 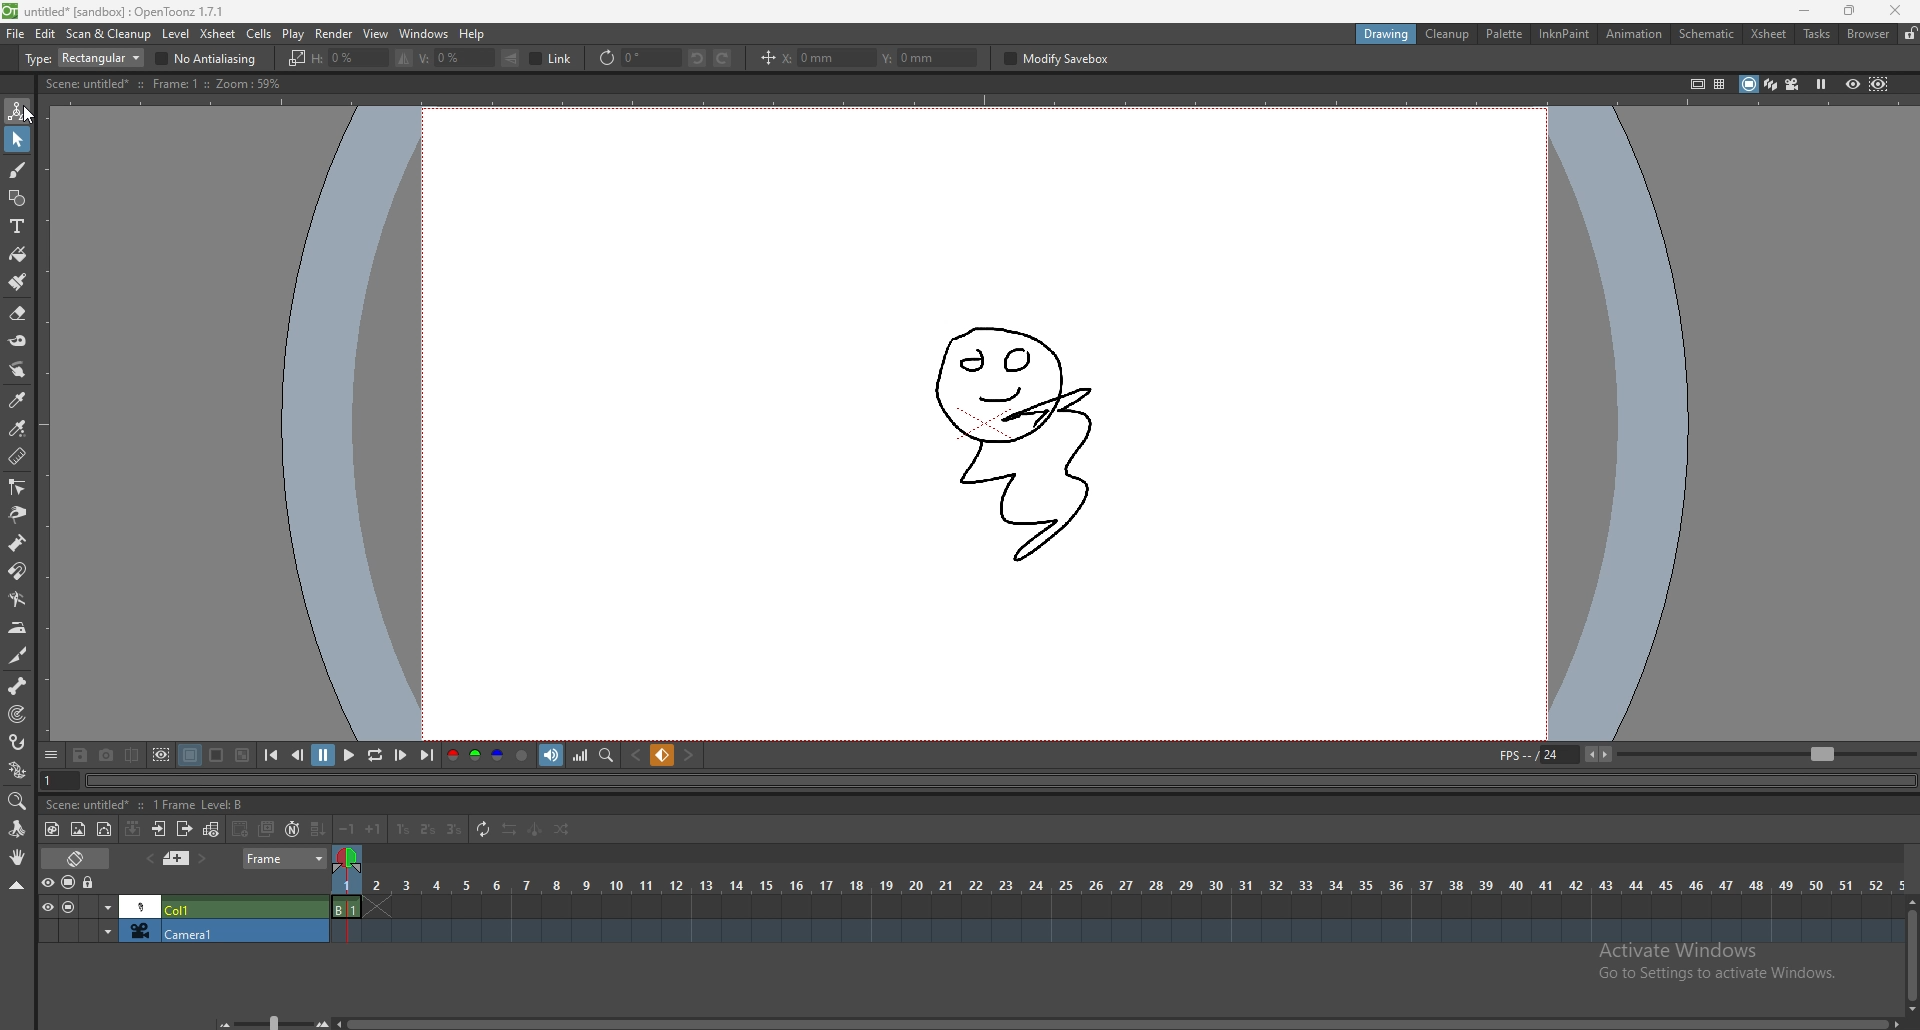 I want to click on collapse, so click(x=133, y=828).